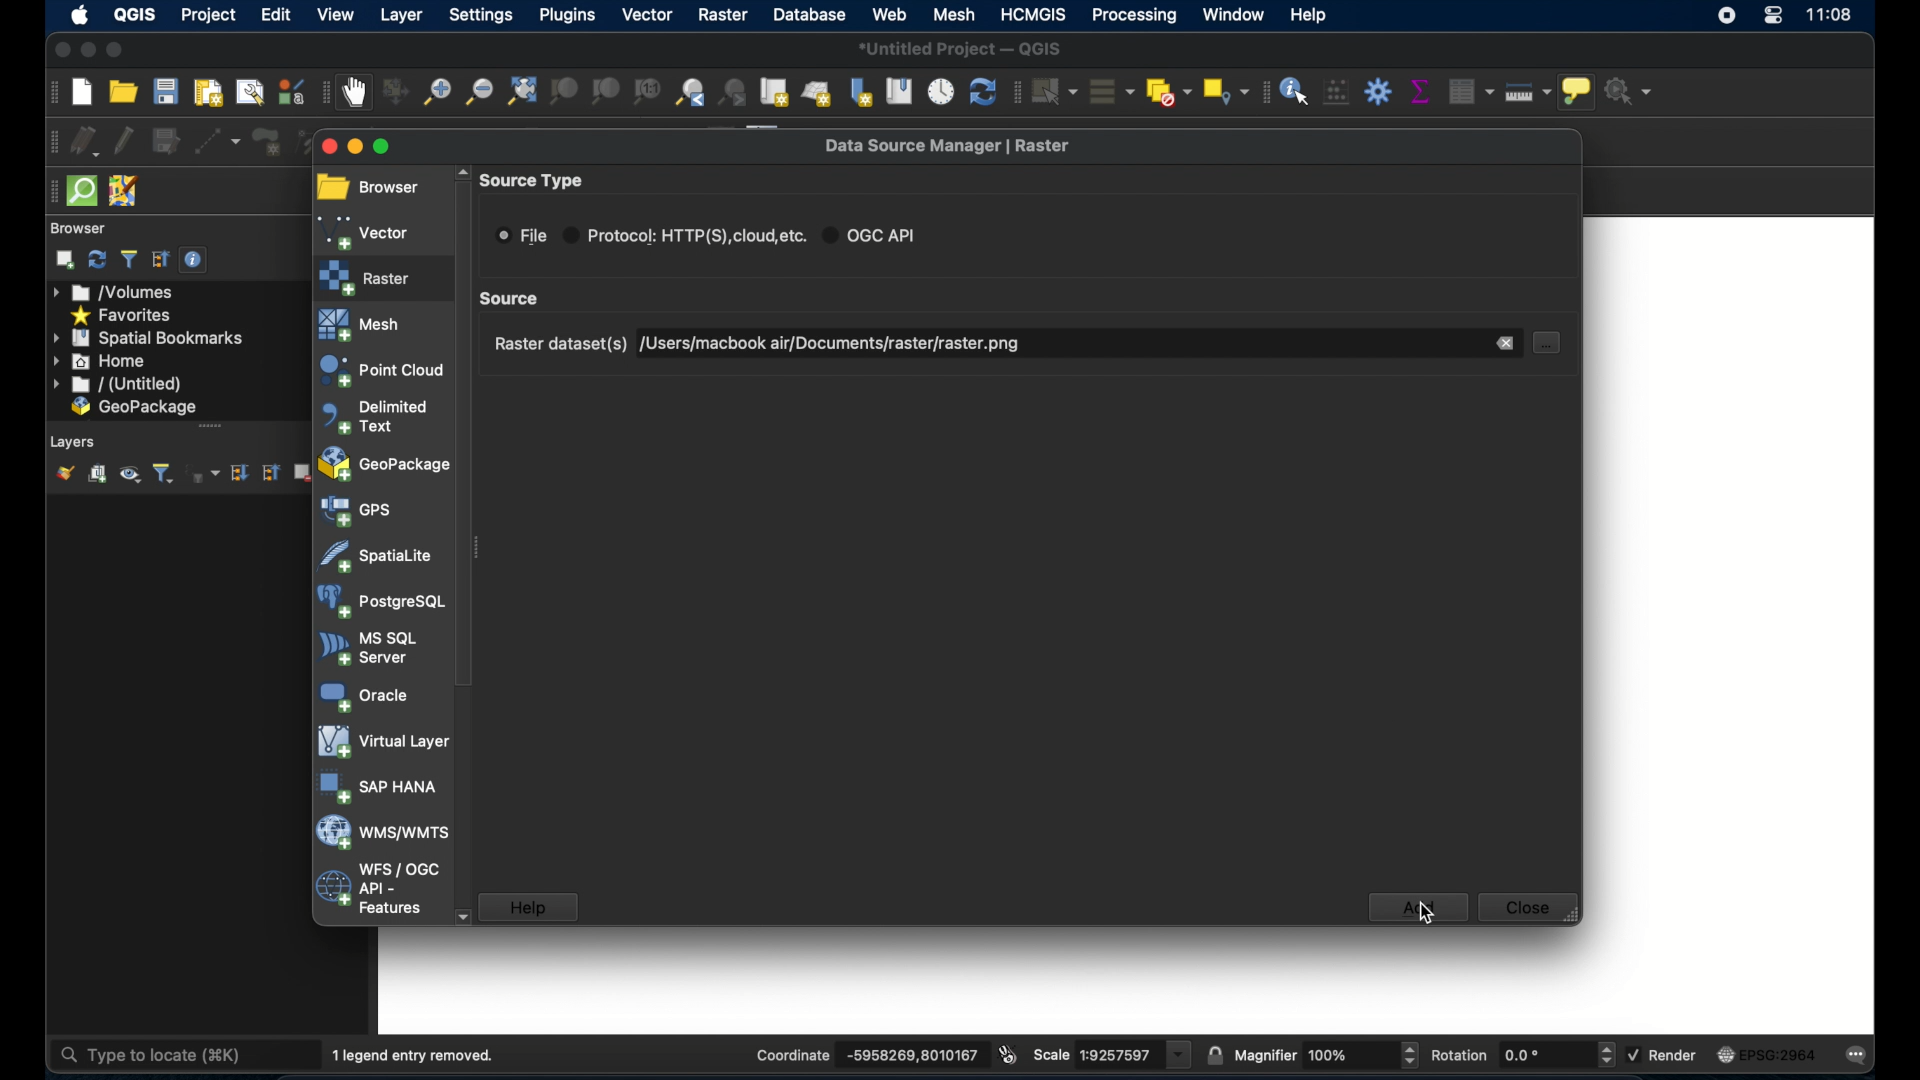 Image resolution: width=1920 pixels, height=1080 pixels. Describe the element at coordinates (1409, 1055) in the screenshot. I see `Increase or decrease` at that location.